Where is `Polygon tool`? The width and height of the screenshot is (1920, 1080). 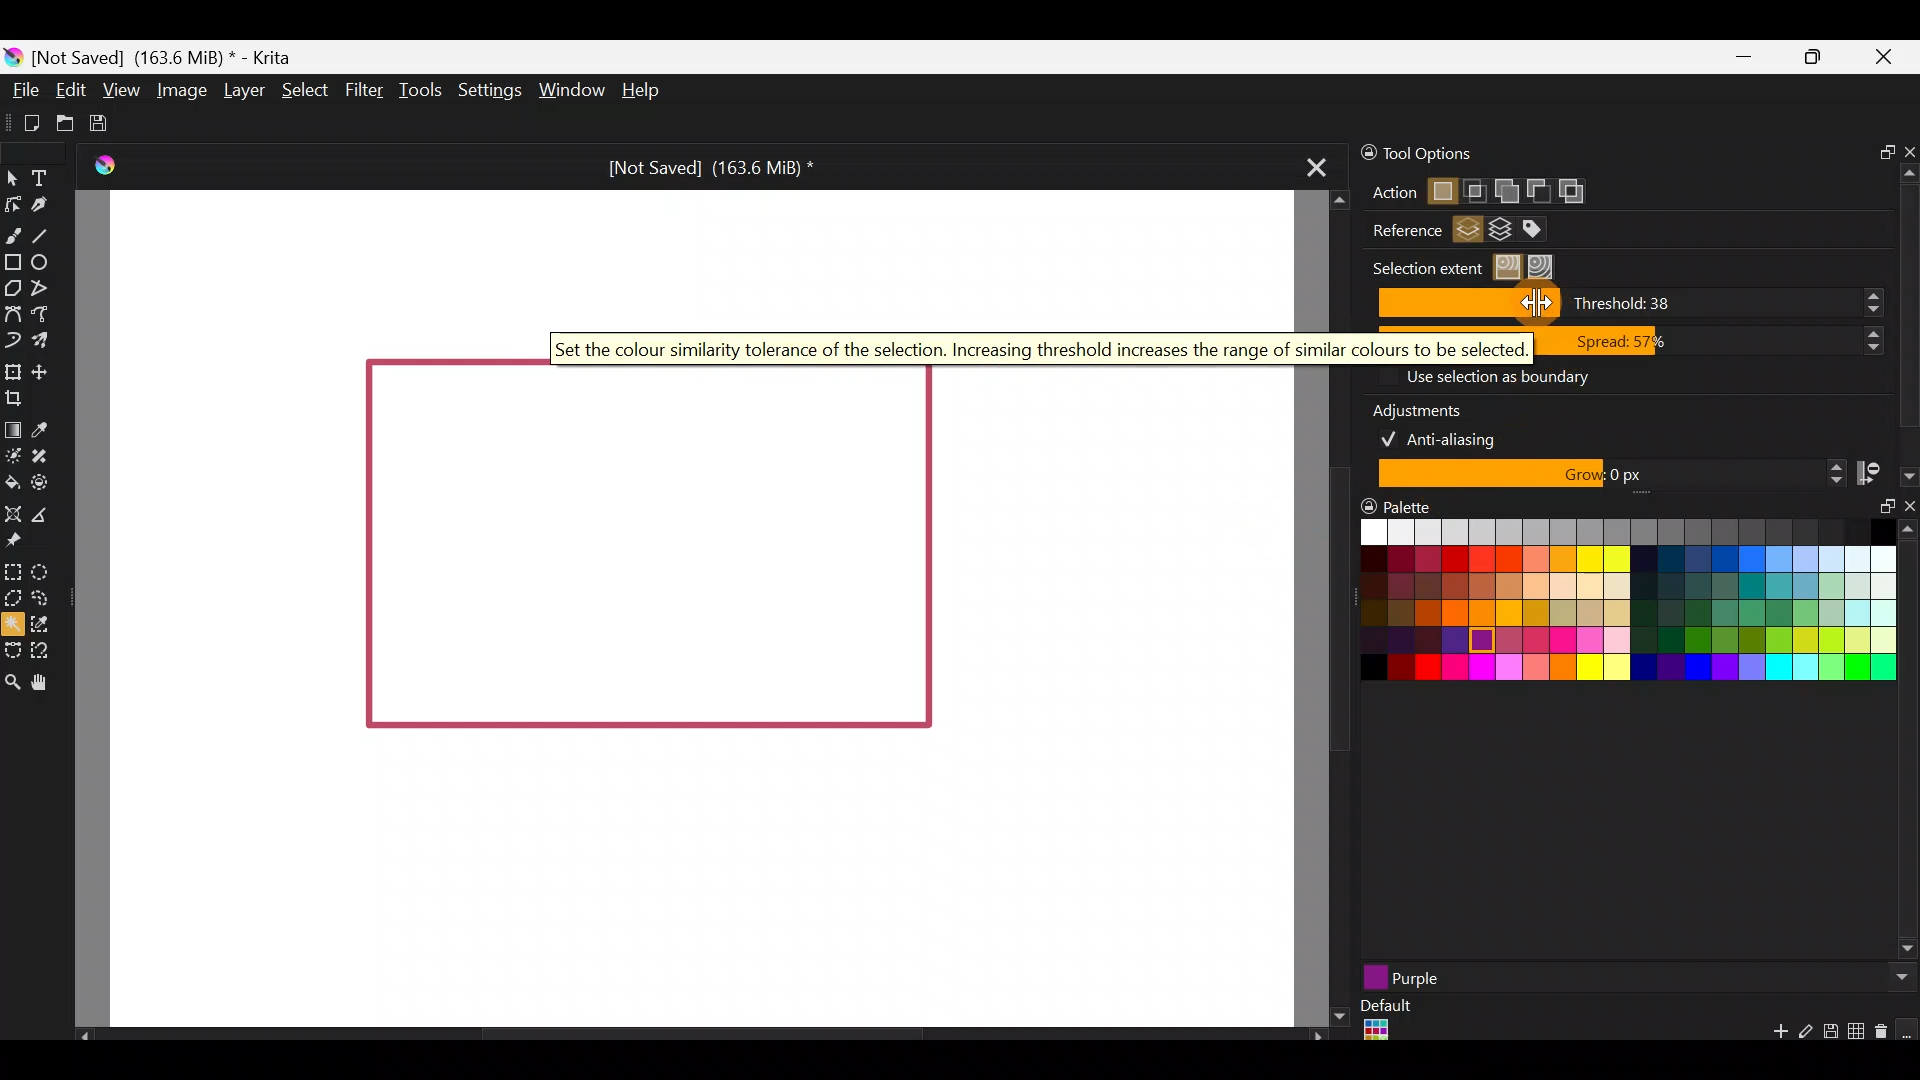
Polygon tool is located at coordinates (13, 288).